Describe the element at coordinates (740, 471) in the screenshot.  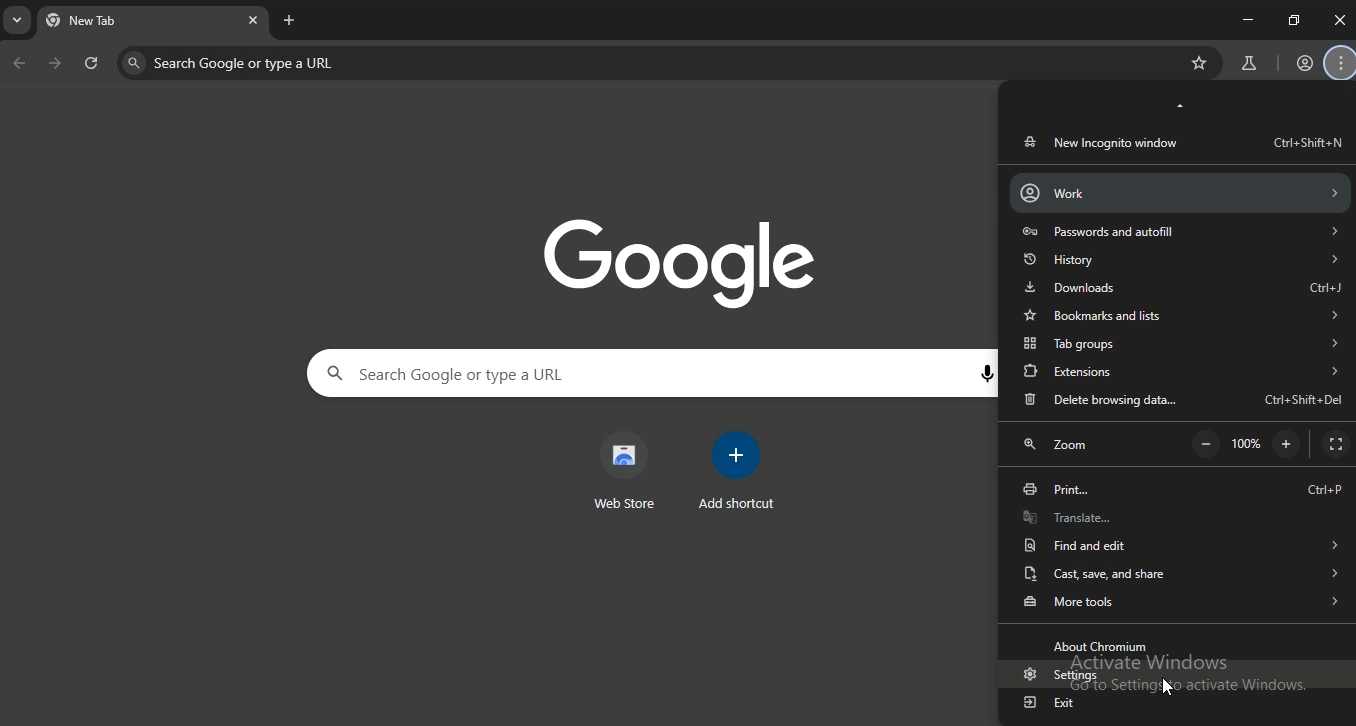
I see `add shortcut` at that location.